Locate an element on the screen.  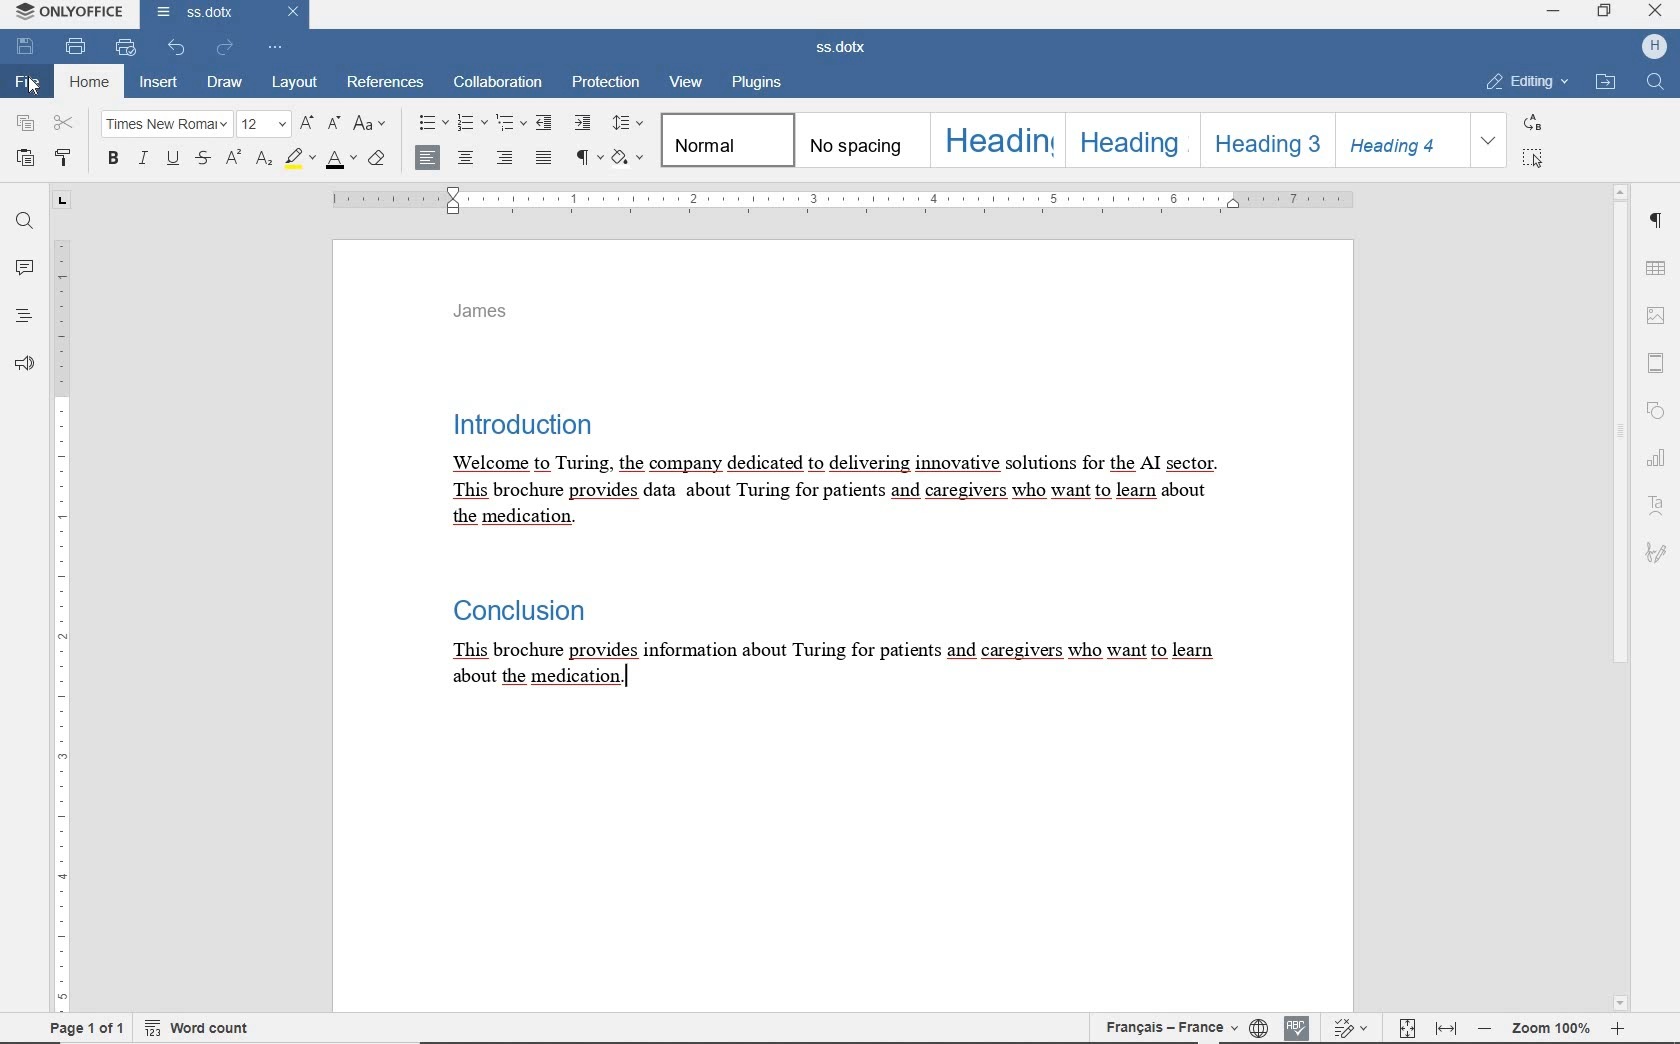
FIND is located at coordinates (1655, 84).